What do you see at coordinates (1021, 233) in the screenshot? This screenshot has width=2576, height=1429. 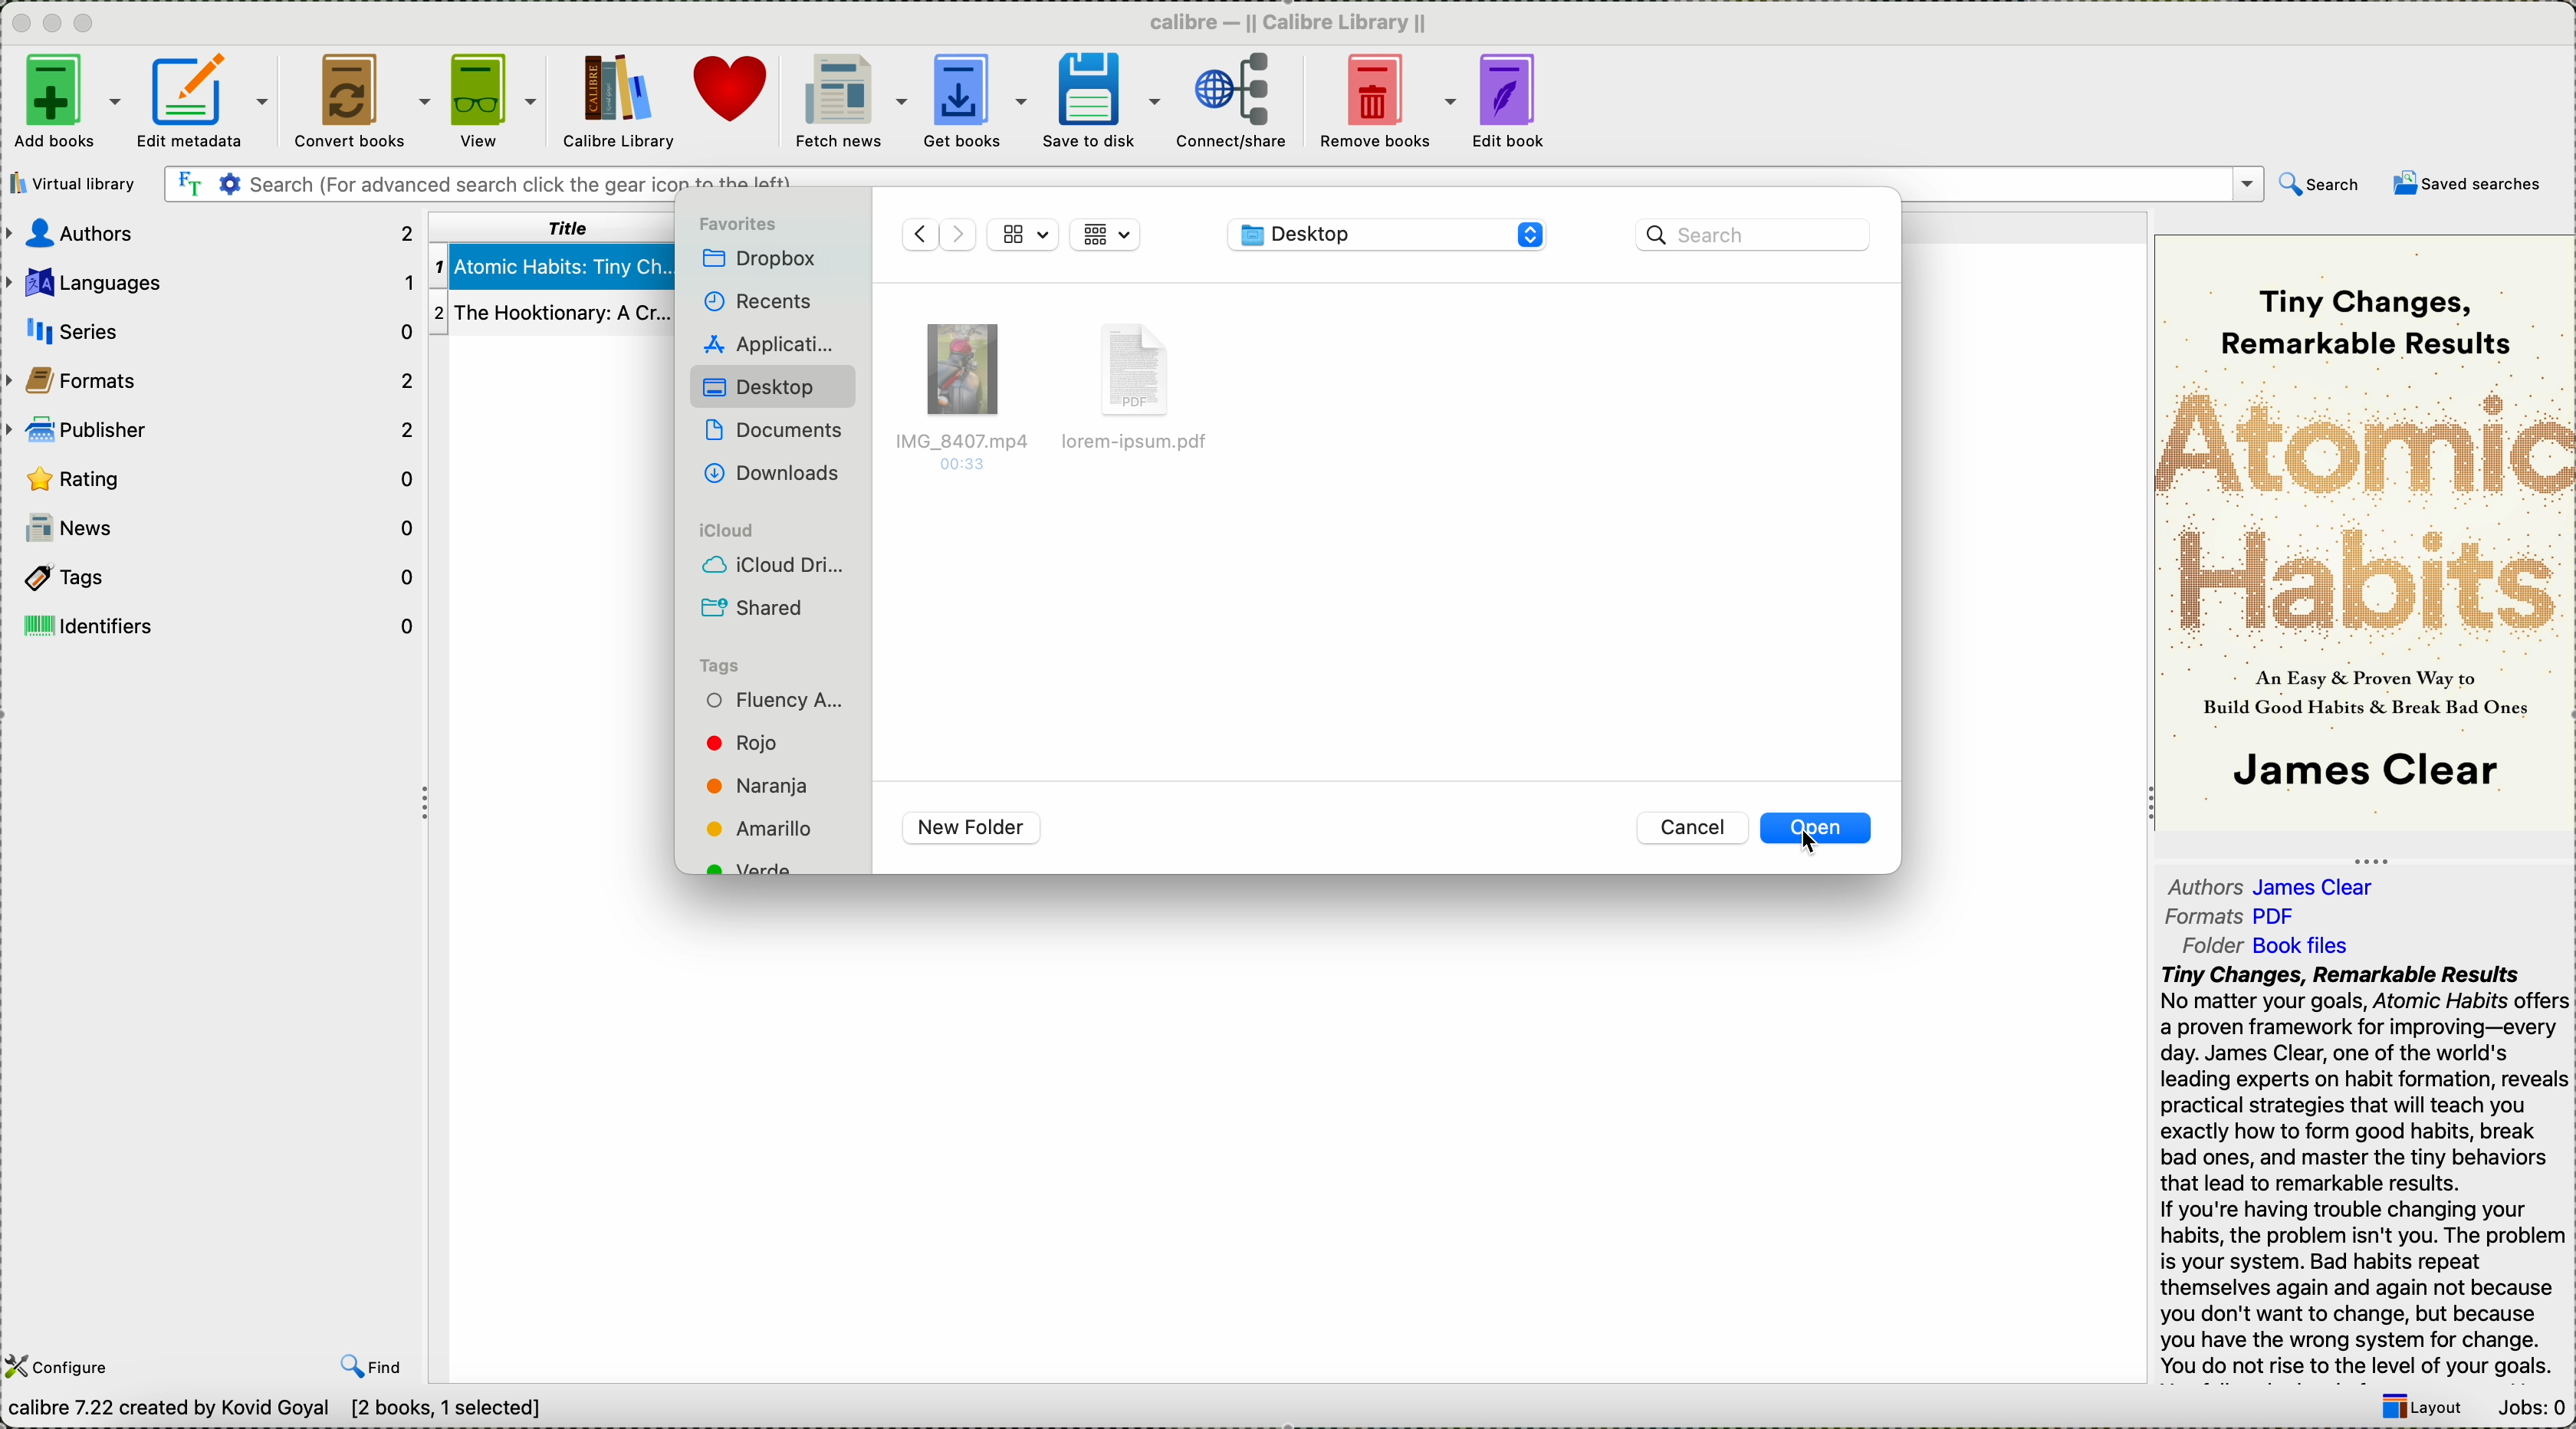 I see `icon` at bounding box center [1021, 233].